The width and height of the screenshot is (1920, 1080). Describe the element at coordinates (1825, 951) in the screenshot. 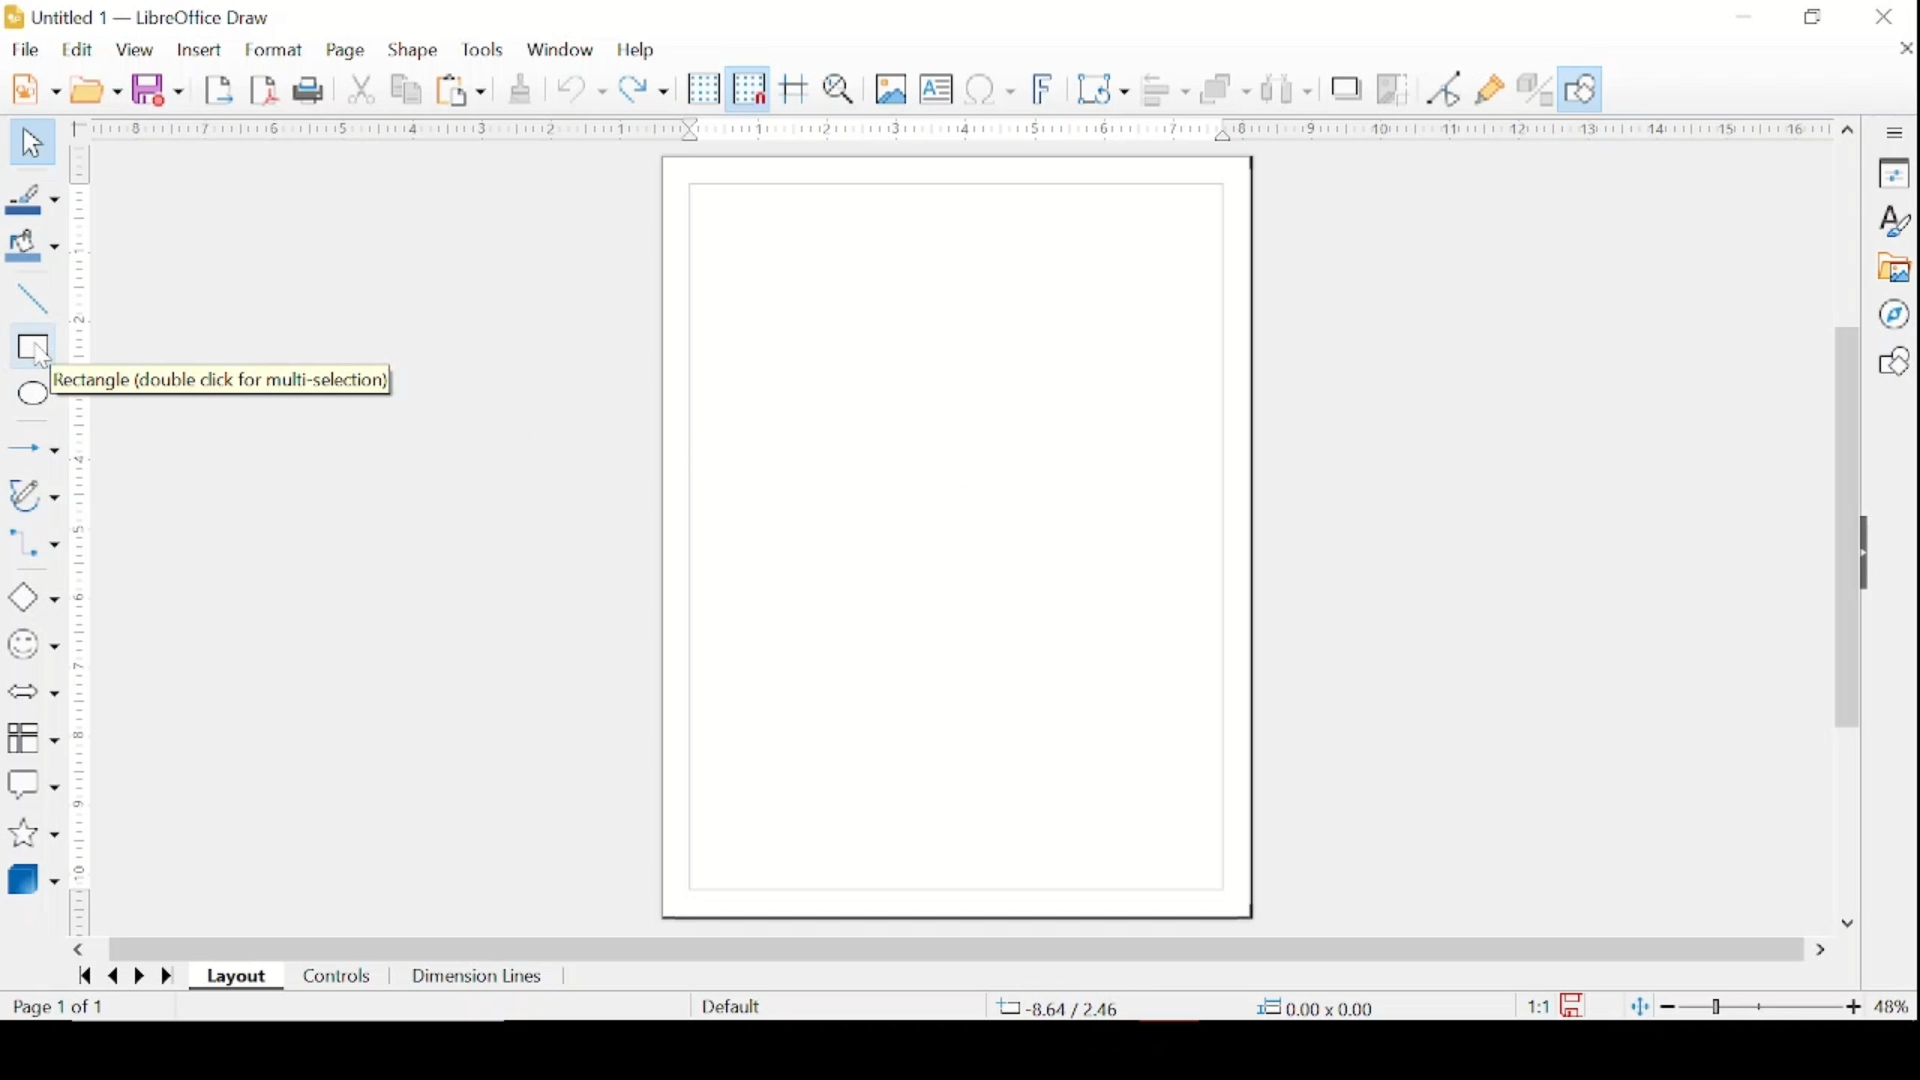

I see `scroll right arrow` at that location.